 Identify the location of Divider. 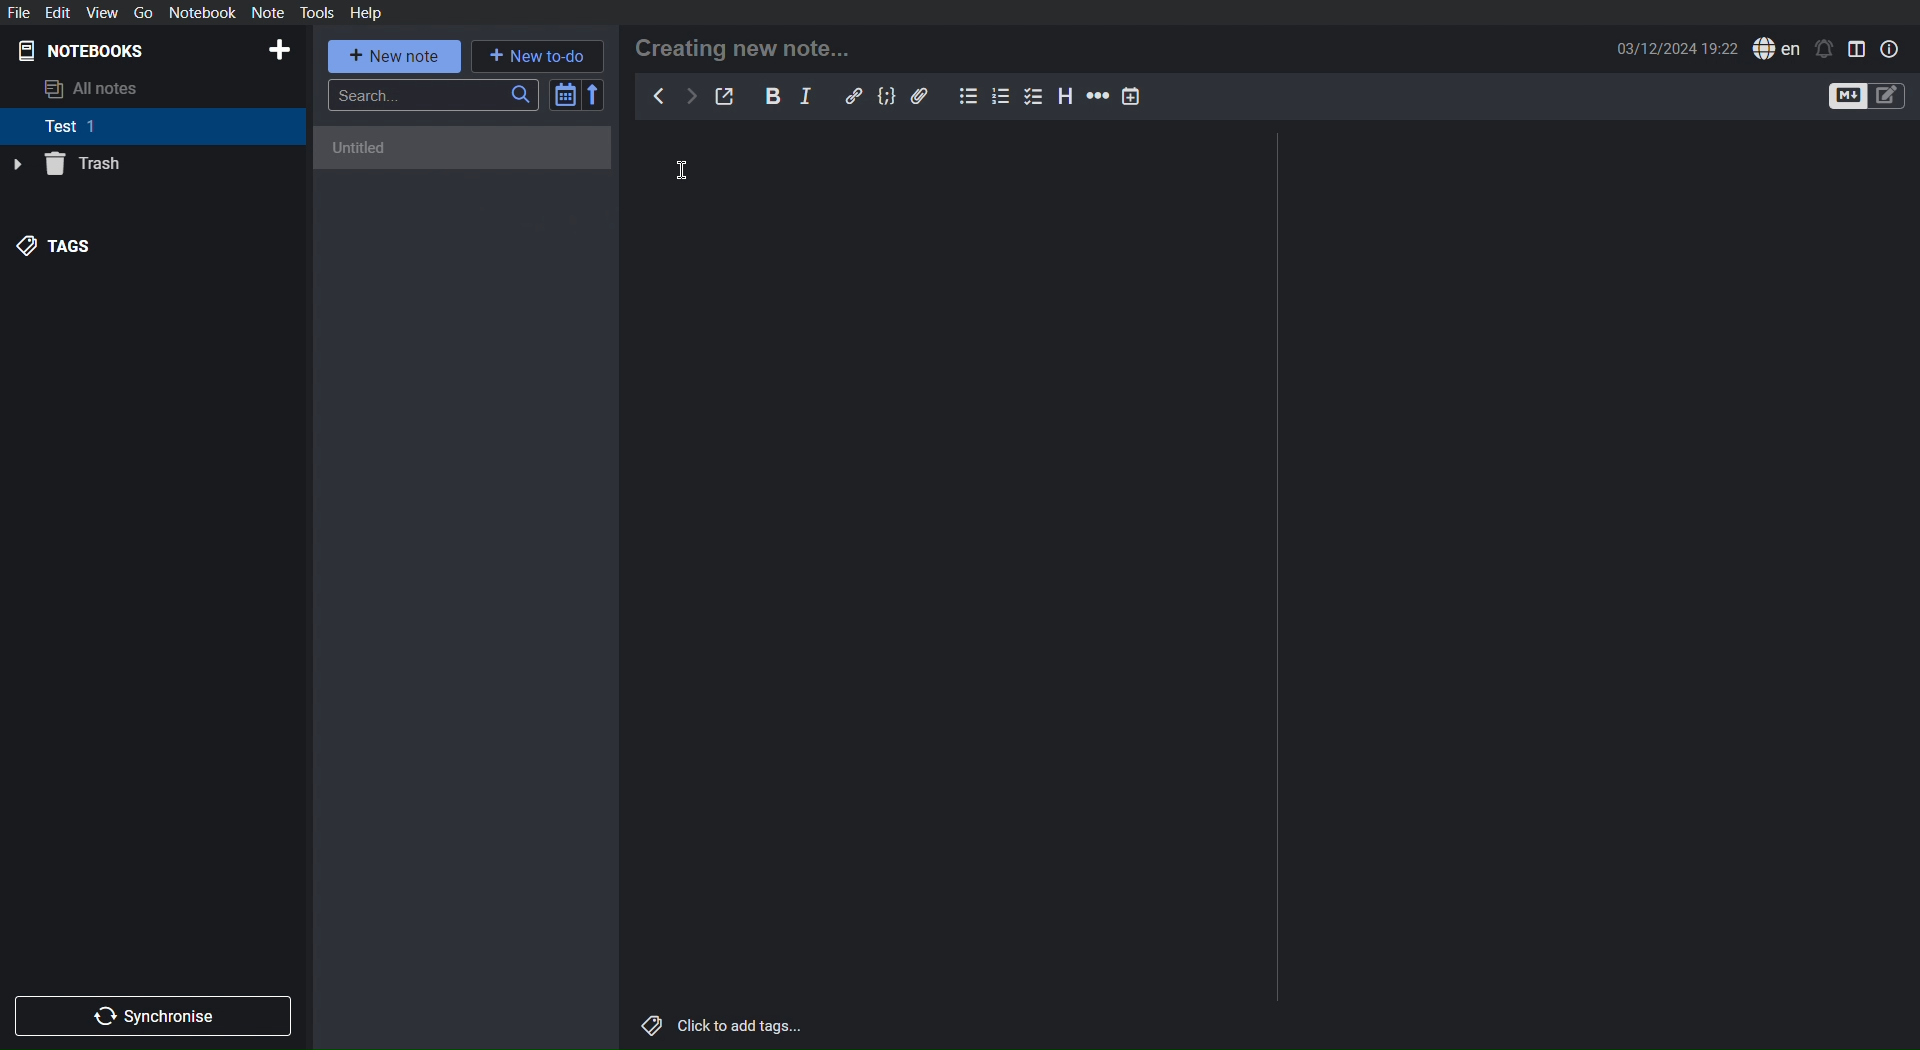
(1276, 568).